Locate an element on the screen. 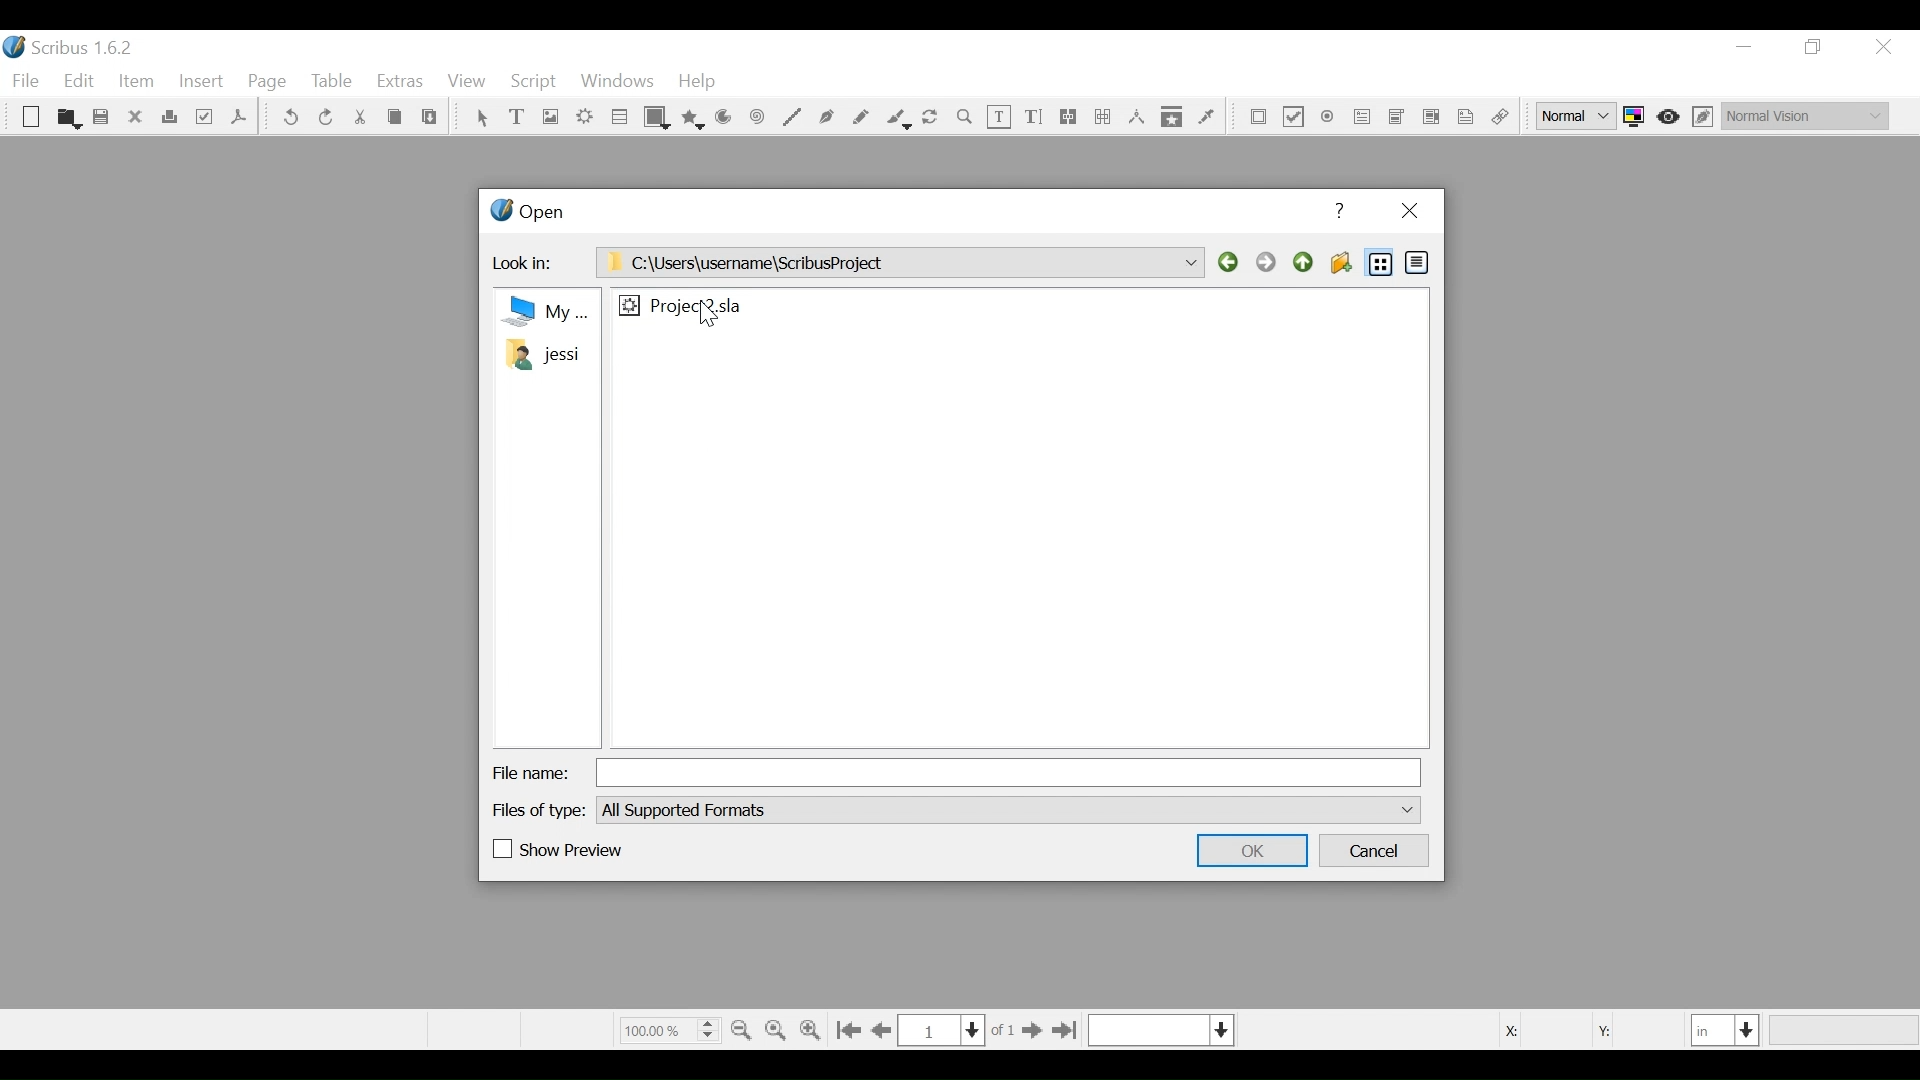  Open is located at coordinates (526, 214).